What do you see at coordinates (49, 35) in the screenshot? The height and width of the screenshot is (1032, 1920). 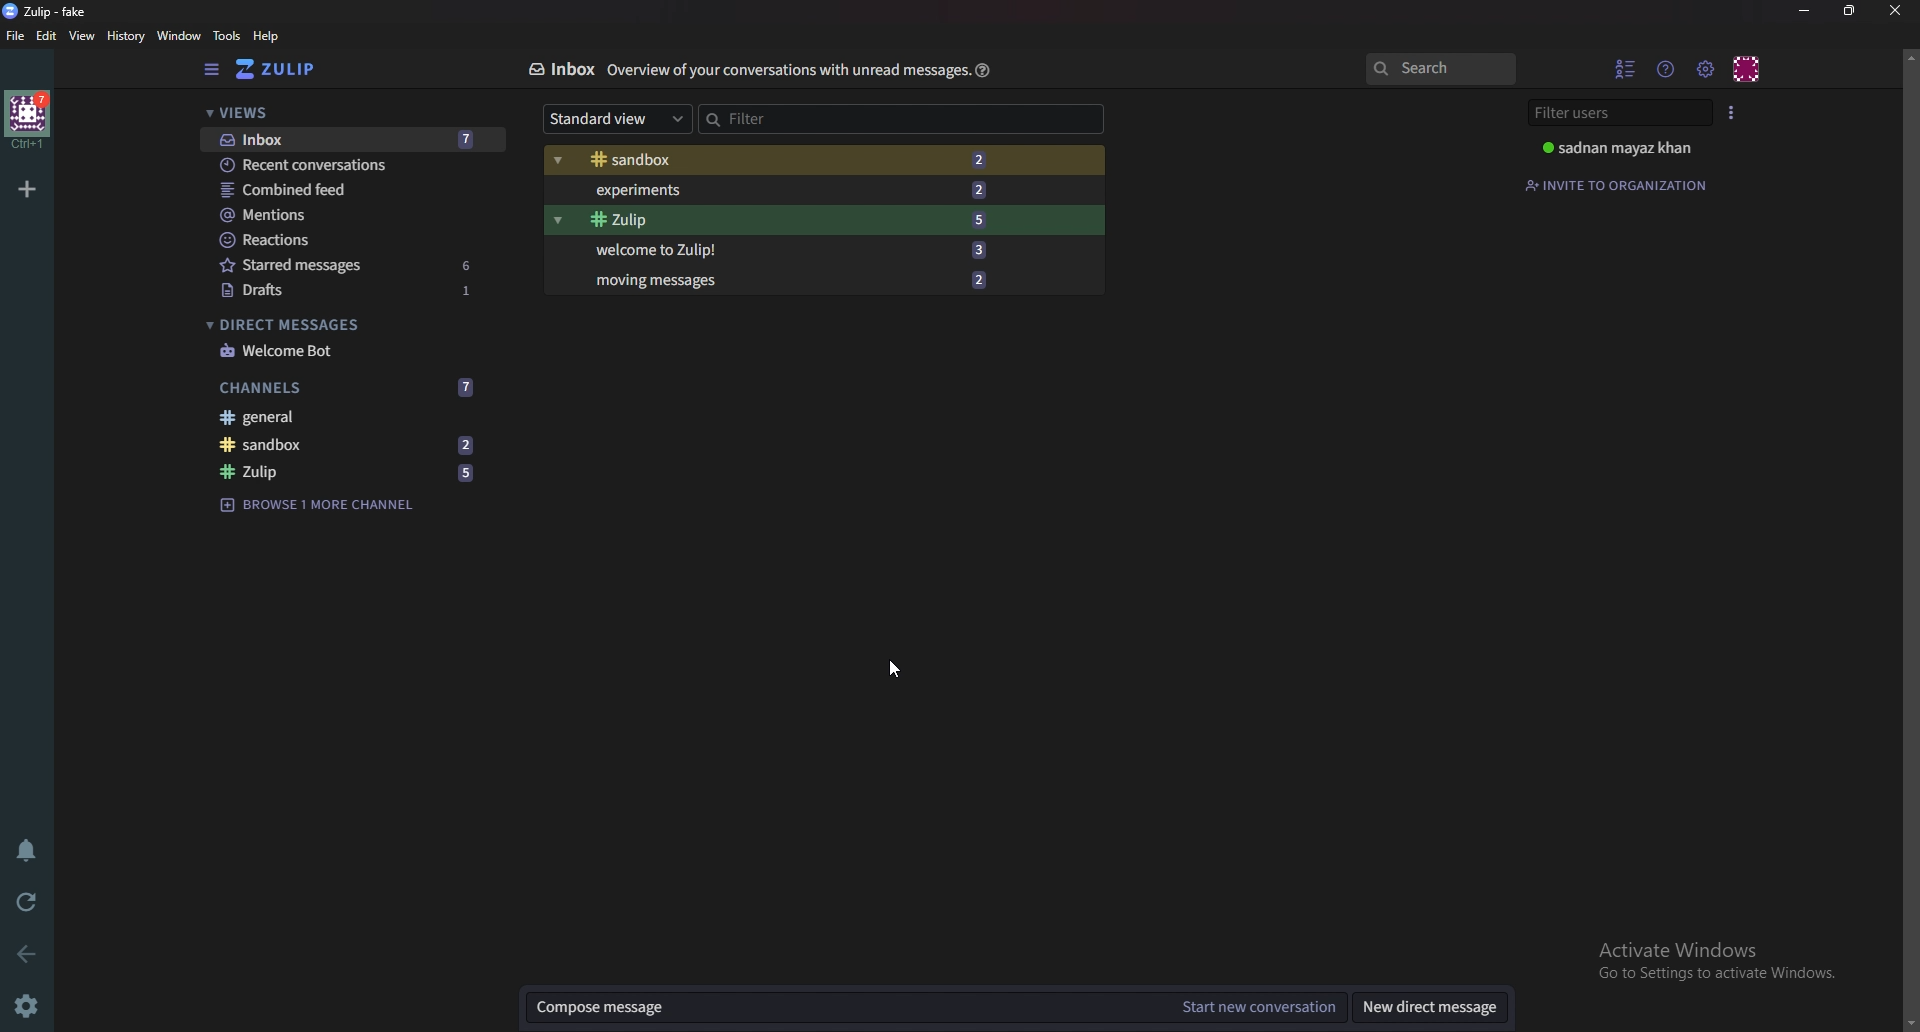 I see `edit` at bounding box center [49, 35].